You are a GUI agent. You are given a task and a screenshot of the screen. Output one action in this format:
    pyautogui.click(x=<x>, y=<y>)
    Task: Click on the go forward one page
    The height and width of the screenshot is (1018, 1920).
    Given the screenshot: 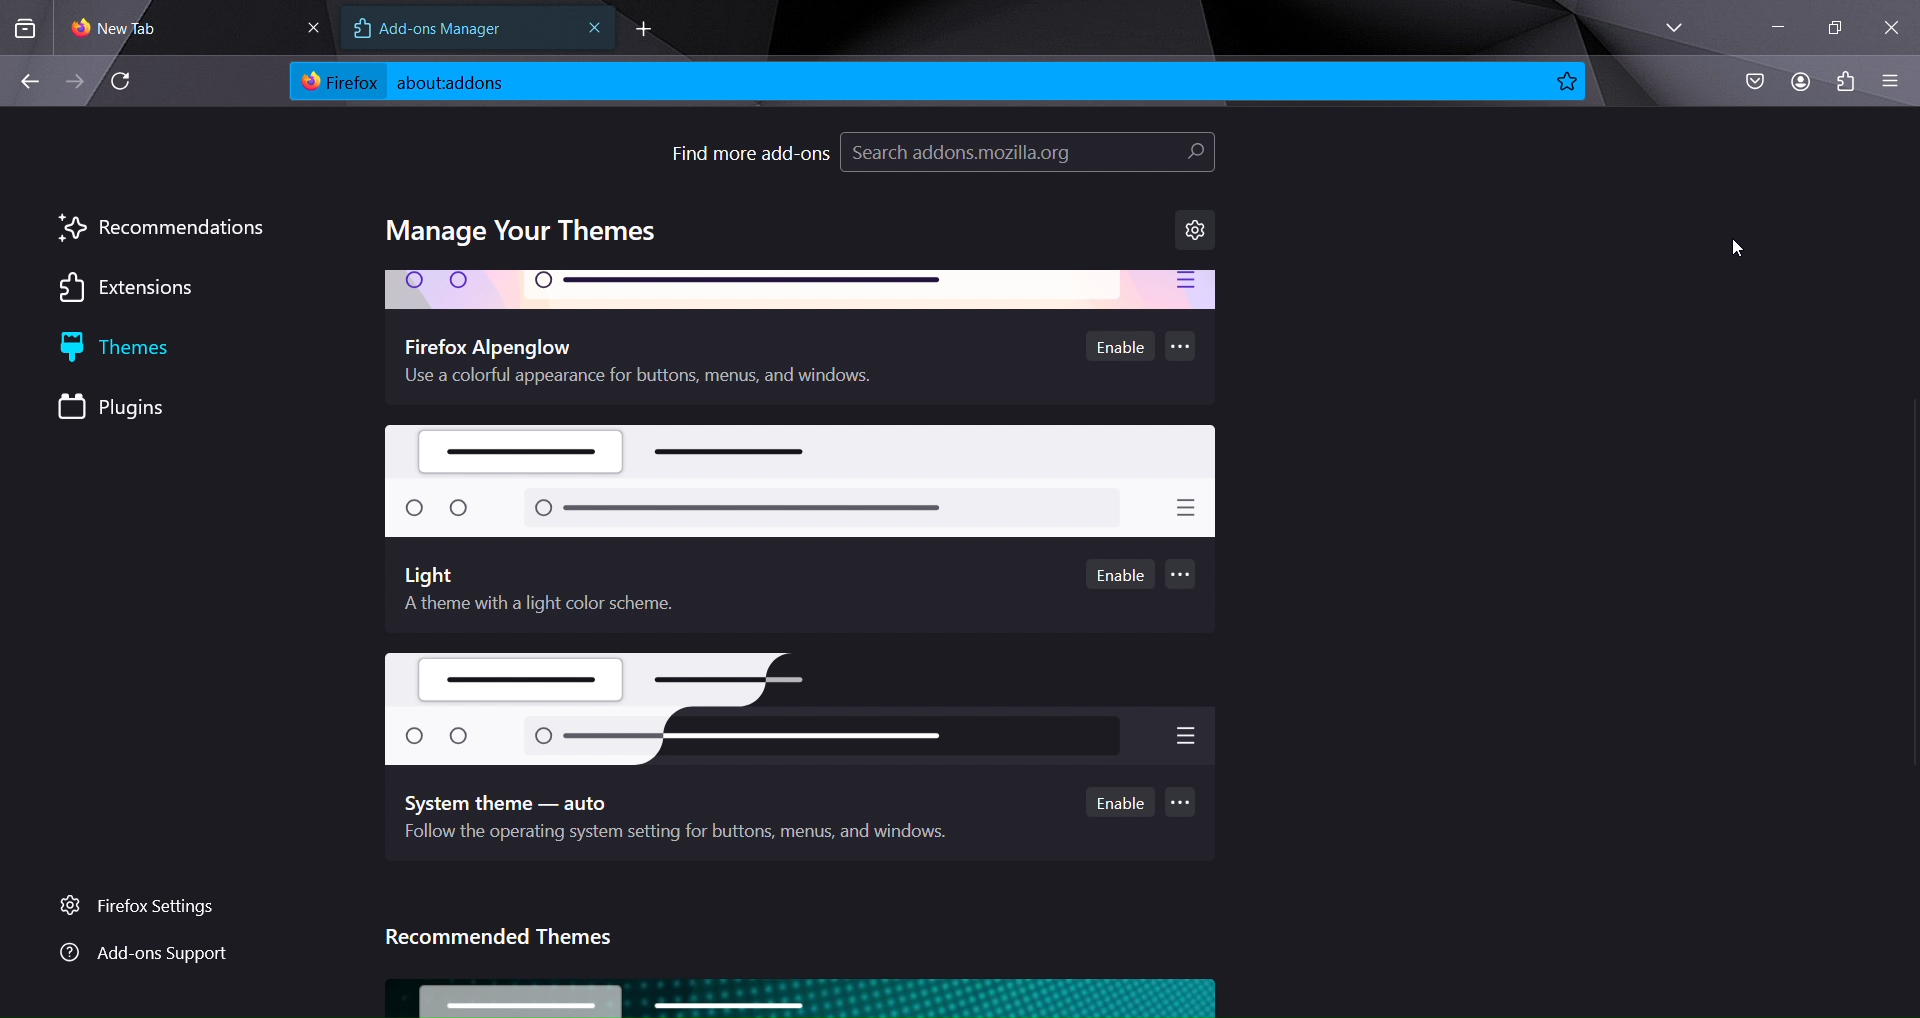 What is the action you would take?
    pyautogui.click(x=77, y=83)
    